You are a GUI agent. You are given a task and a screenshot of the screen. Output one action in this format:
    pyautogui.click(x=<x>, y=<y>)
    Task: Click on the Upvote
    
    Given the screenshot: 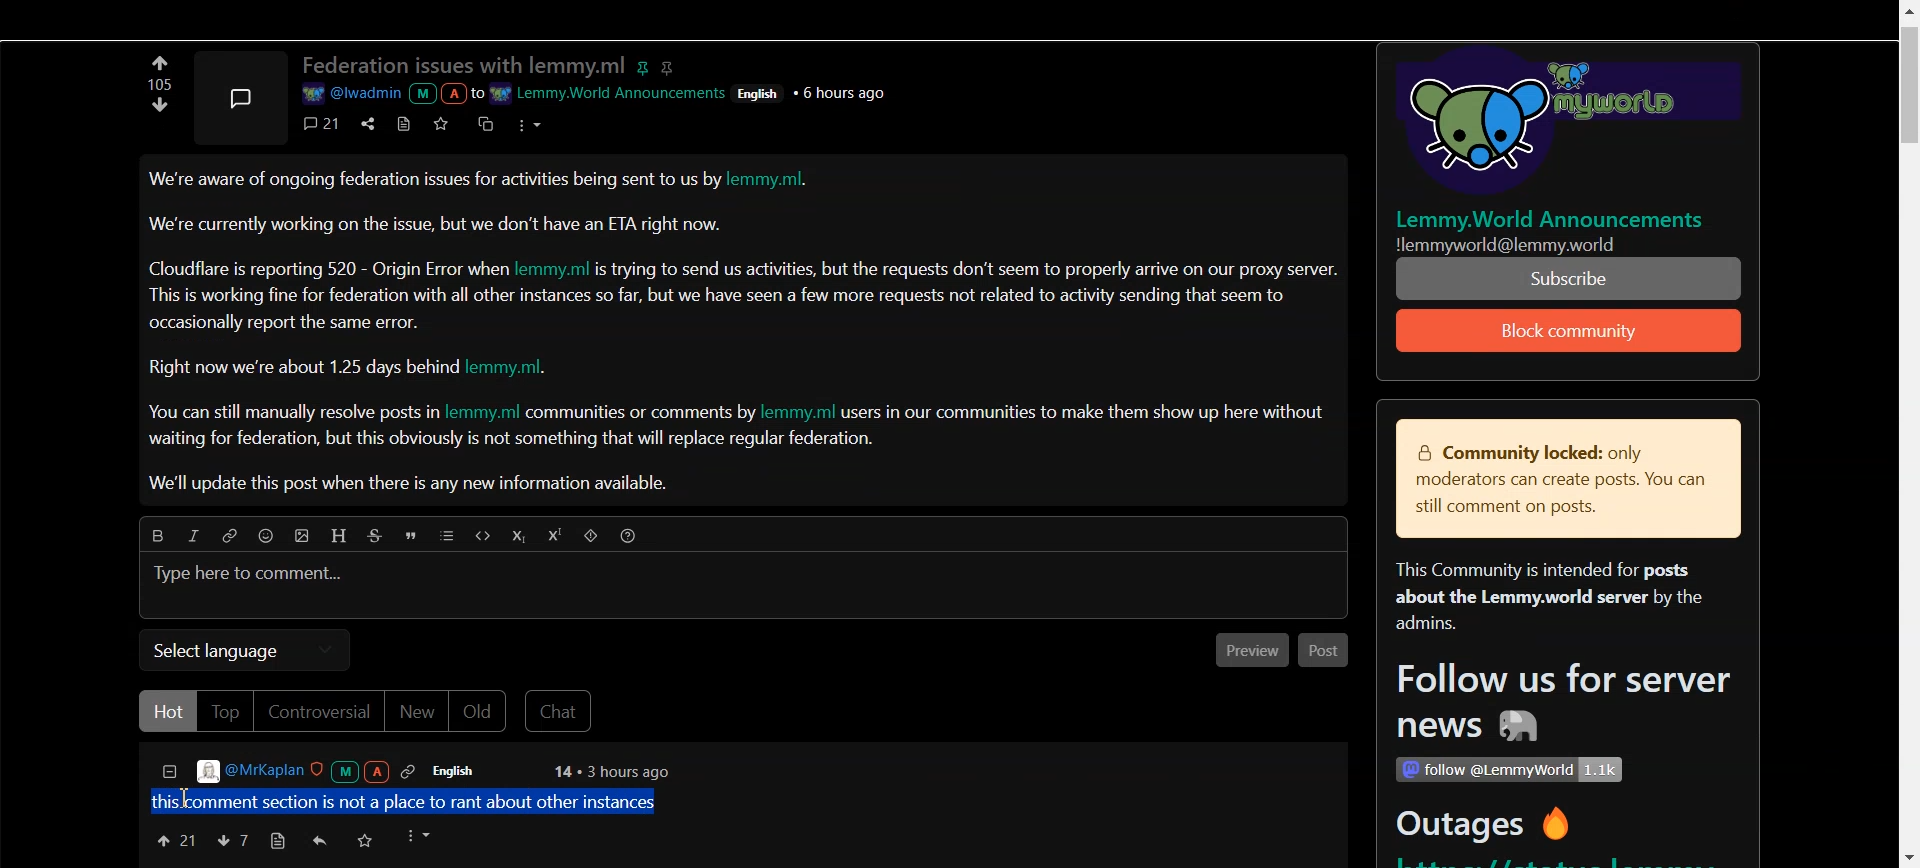 What is the action you would take?
    pyautogui.click(x=175, y=839)
    